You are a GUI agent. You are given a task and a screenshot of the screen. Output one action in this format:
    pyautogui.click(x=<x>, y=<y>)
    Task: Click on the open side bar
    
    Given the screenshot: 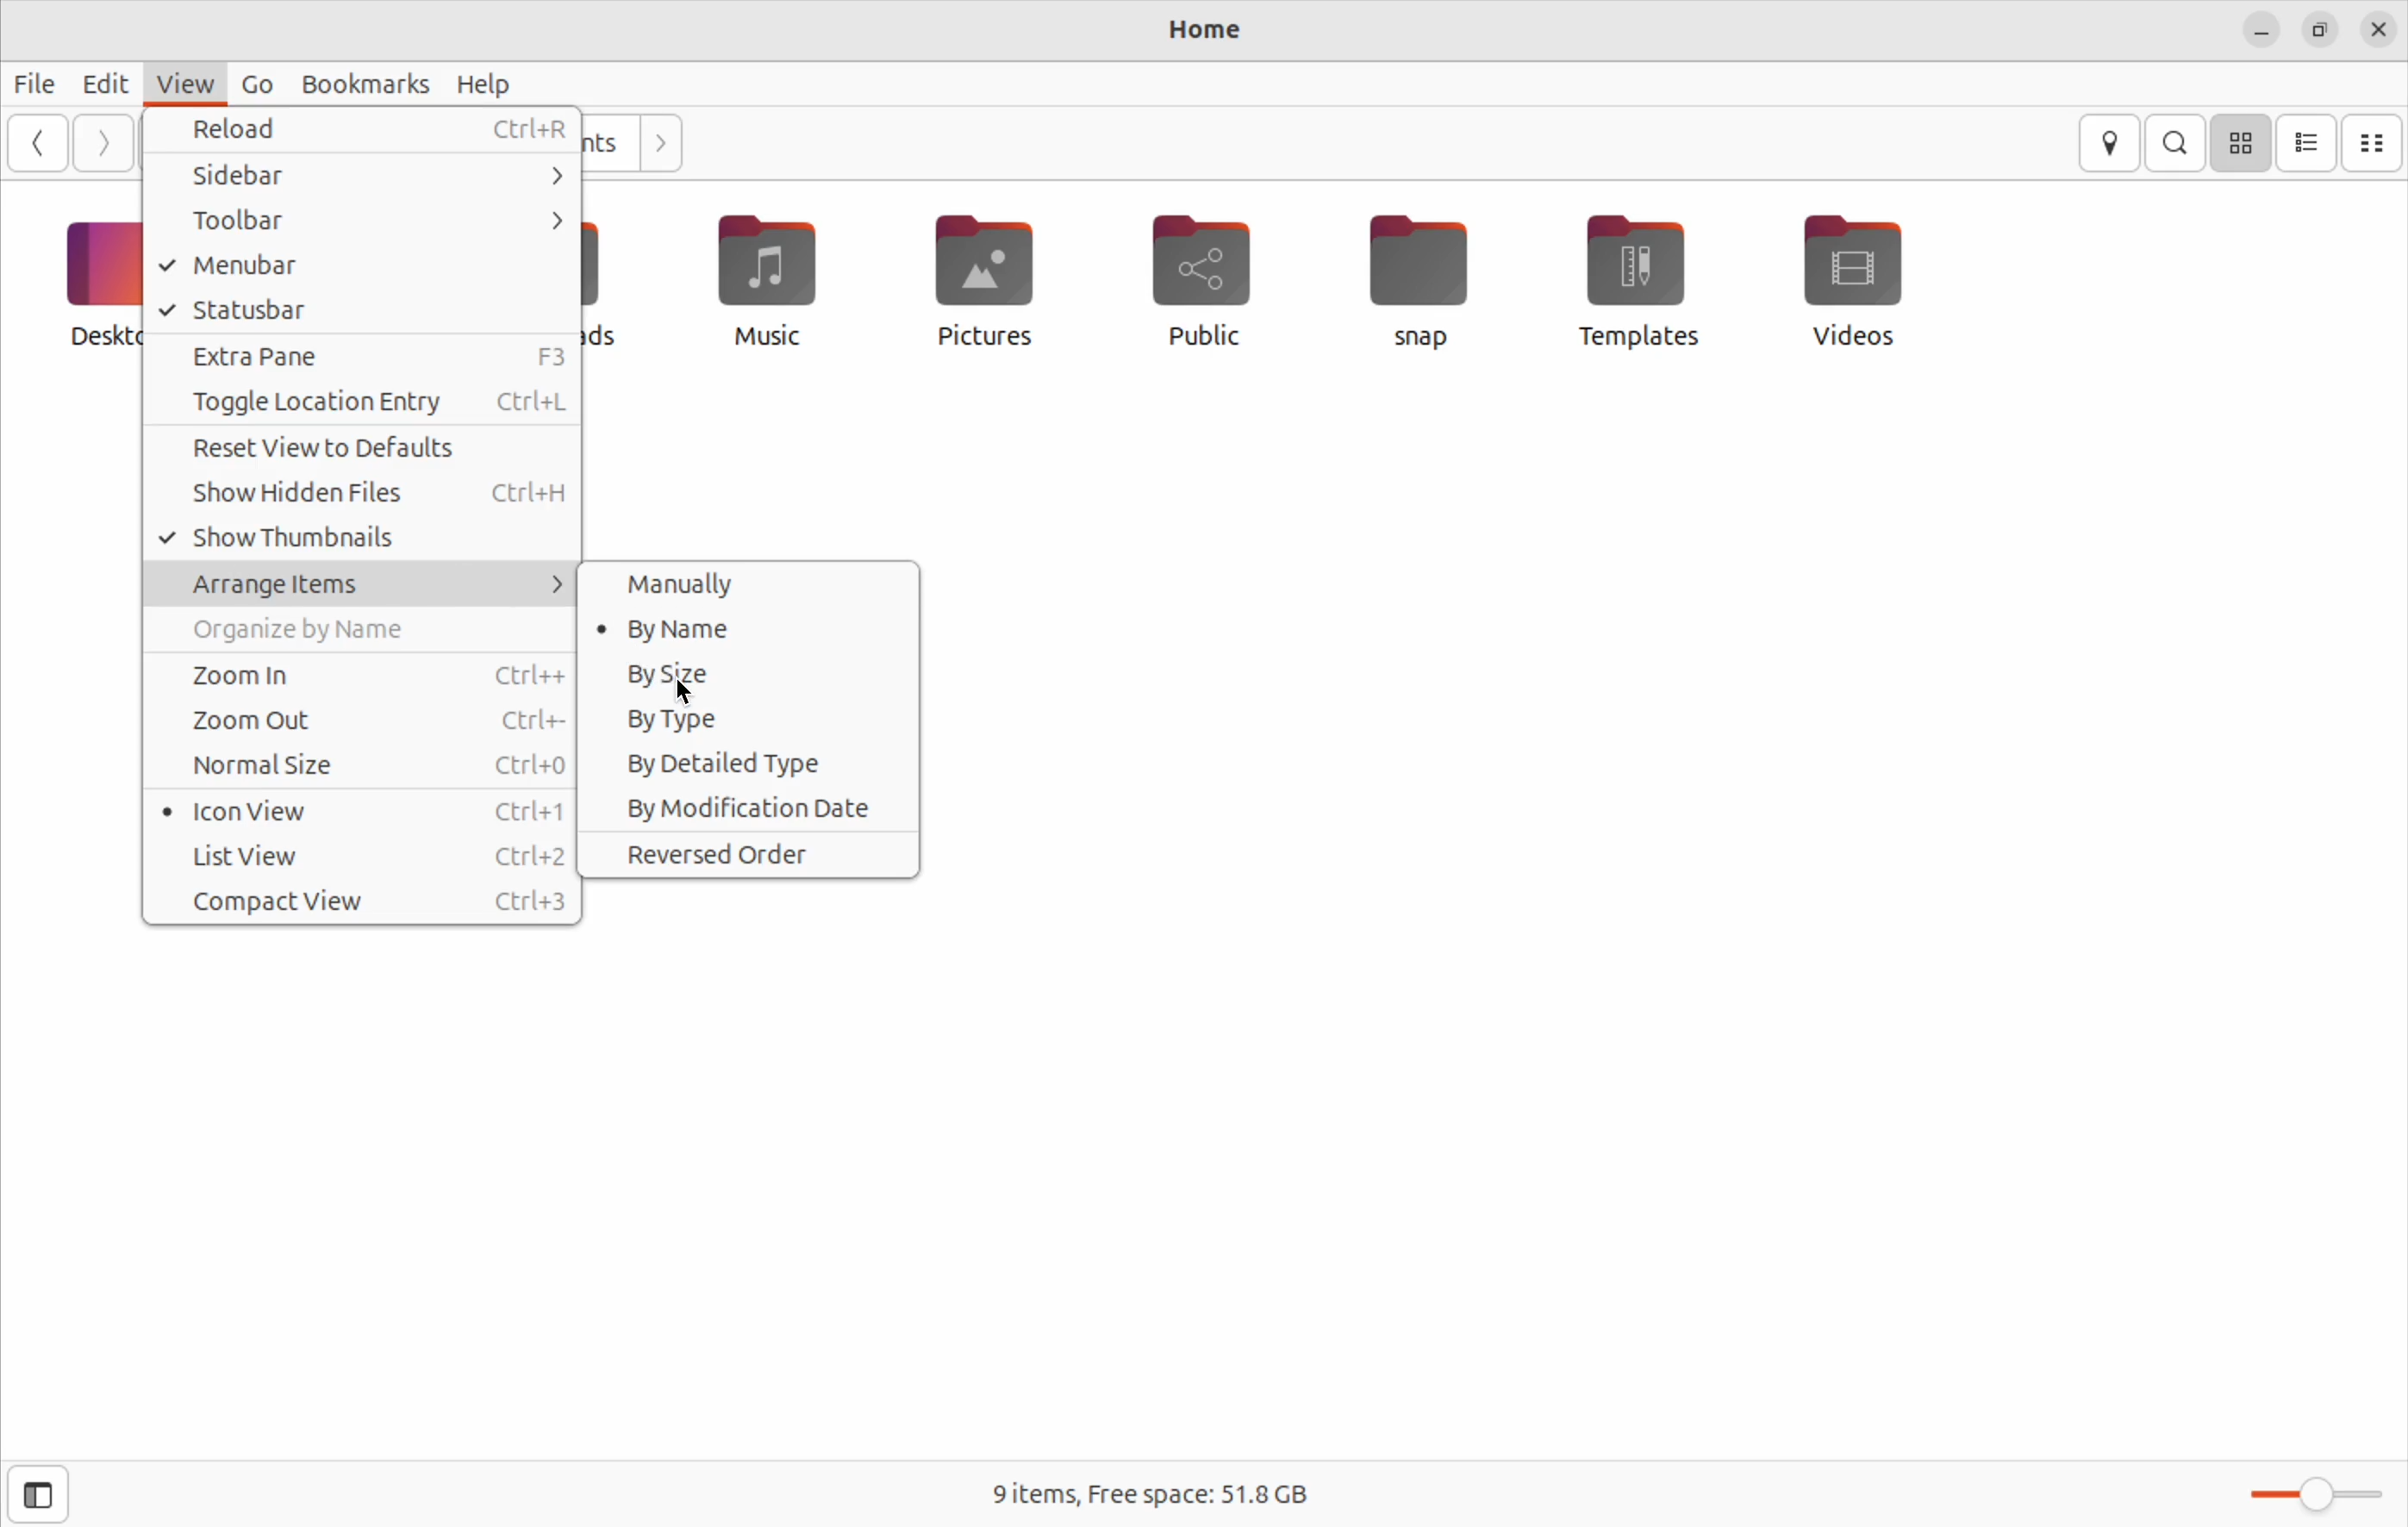 What is the action you would take?
    pyautogui.click(x=44, y=1492)
    